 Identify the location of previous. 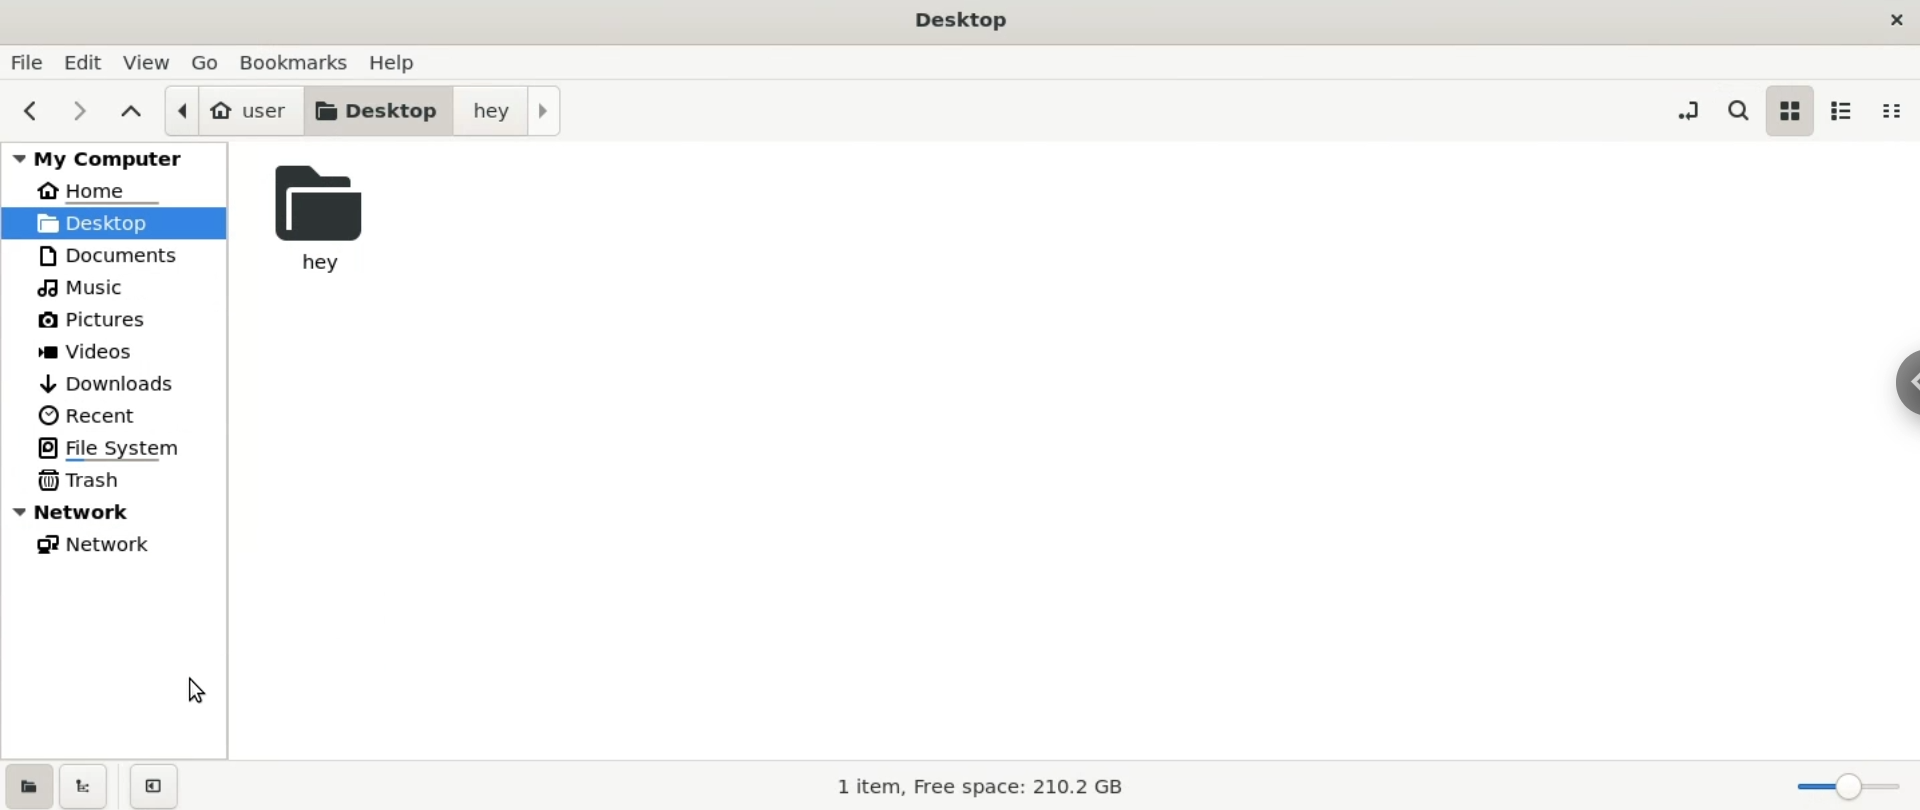
(28, 112).